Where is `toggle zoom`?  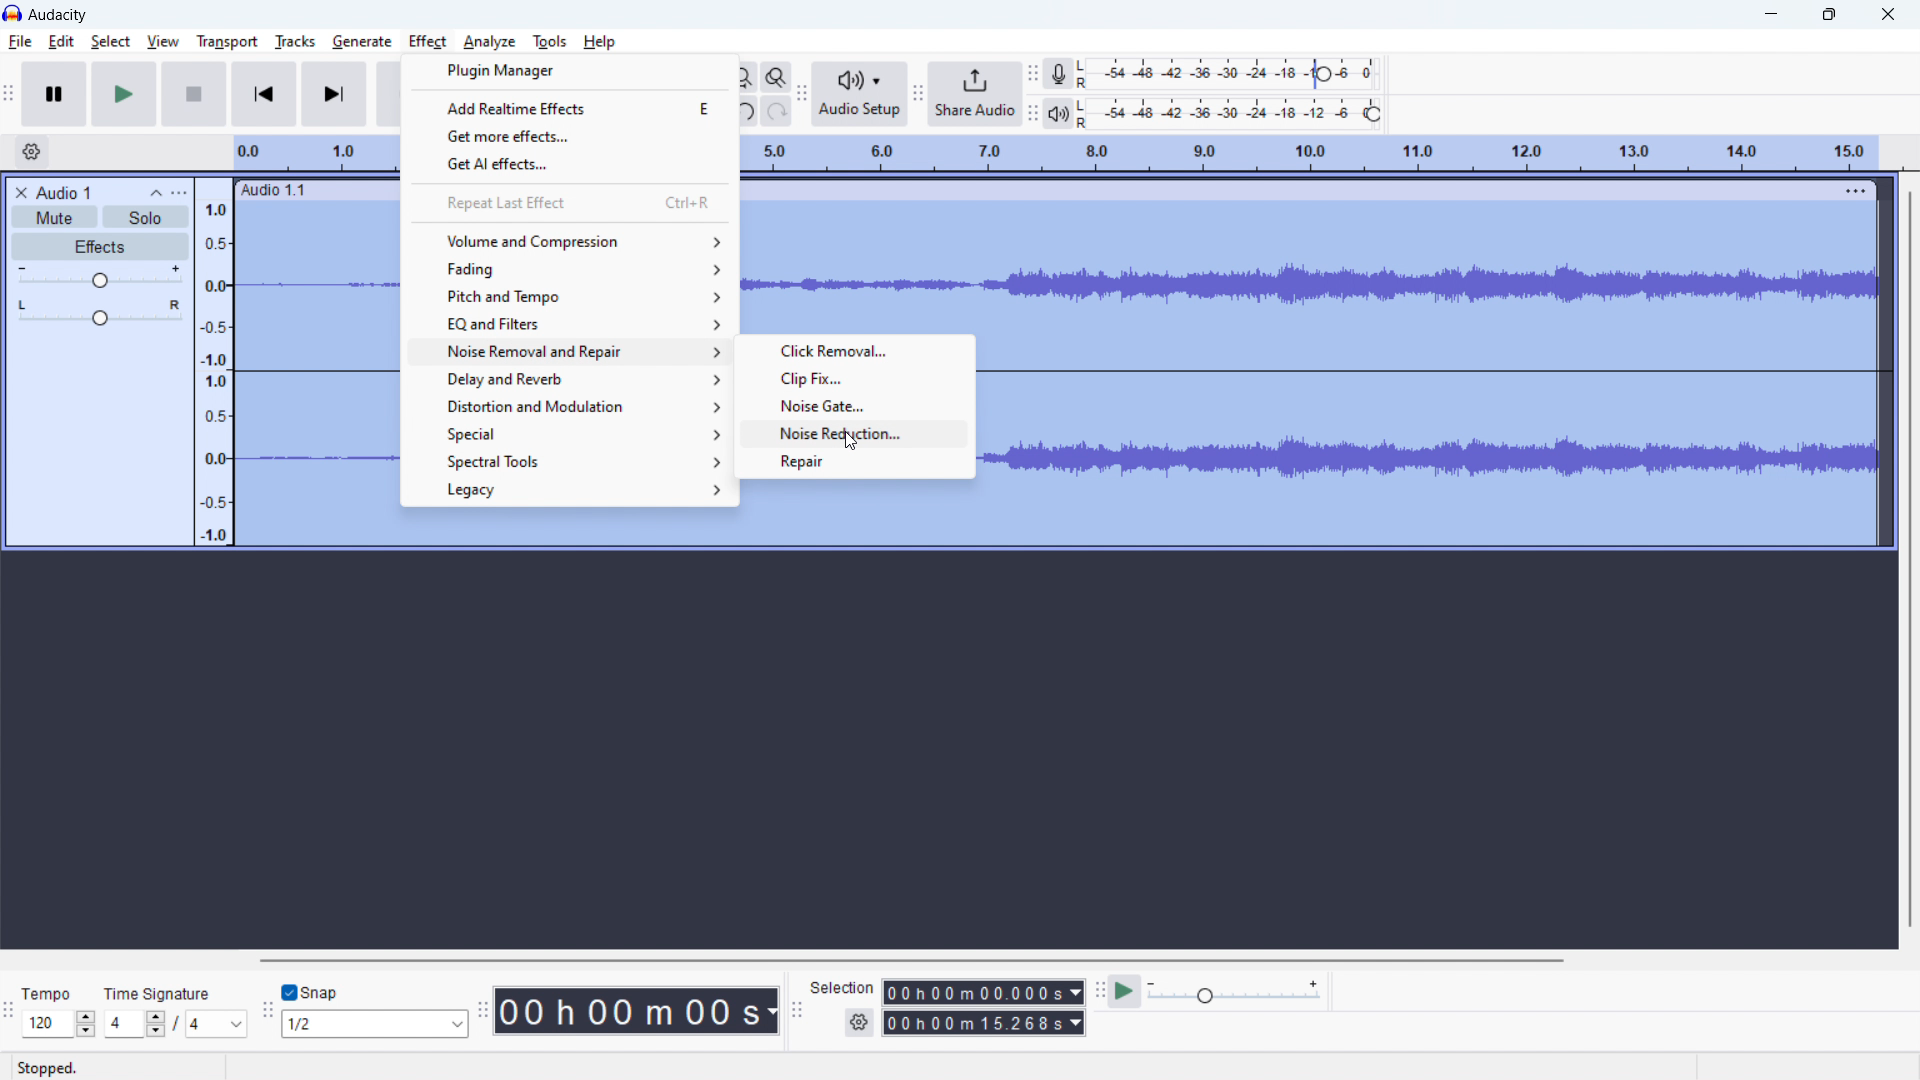
toggle zoom is located at coordinates (776, 77).